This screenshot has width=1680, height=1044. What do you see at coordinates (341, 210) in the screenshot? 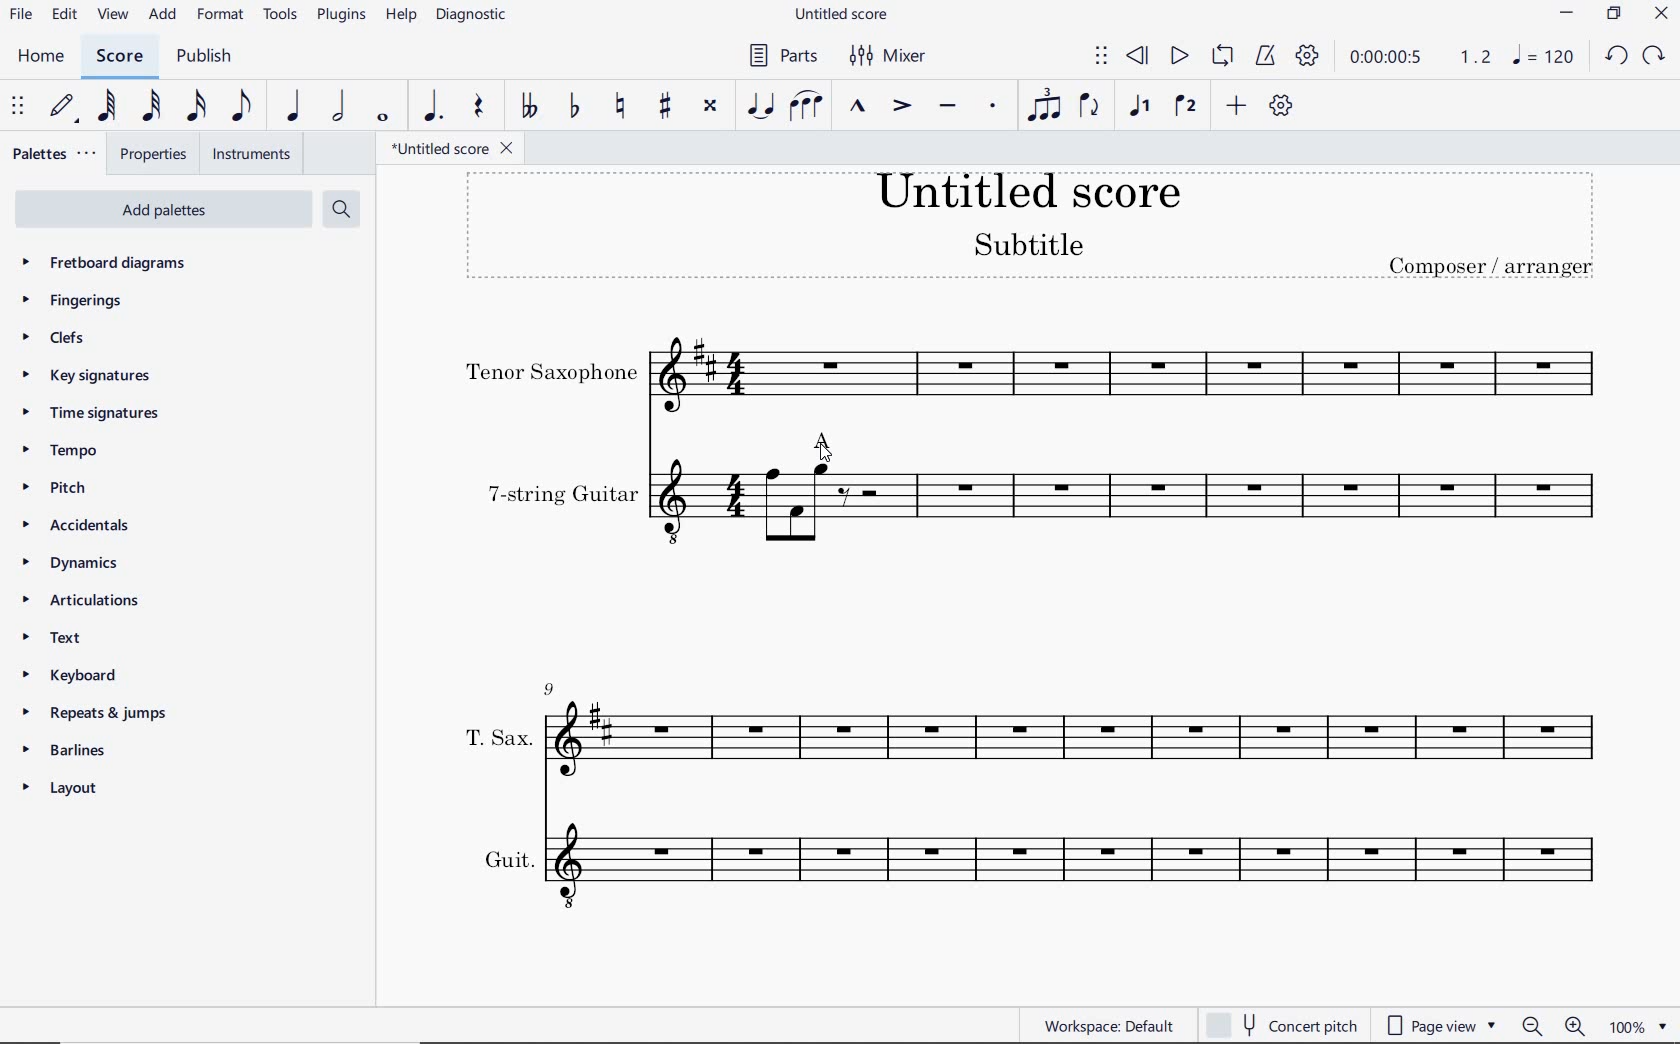
I see `SEARCH PALETTES` at bounding box center [341, 210].